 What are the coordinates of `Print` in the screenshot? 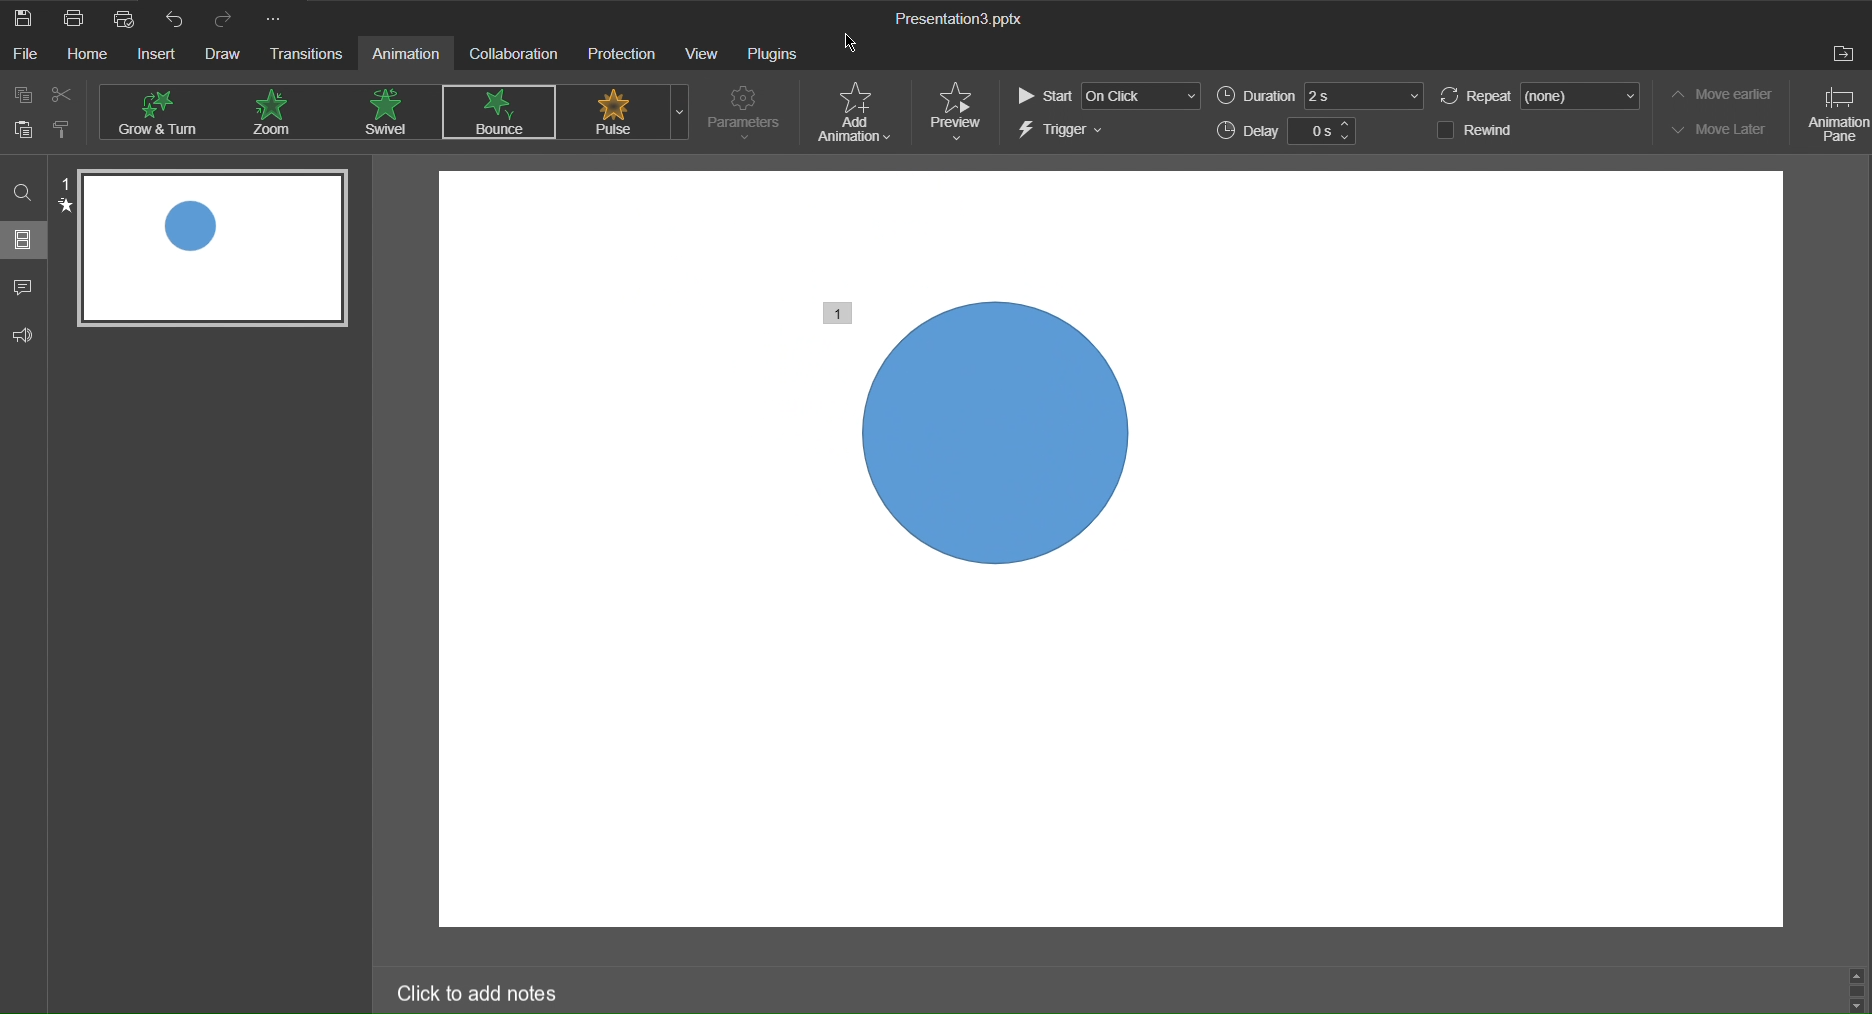 It's located at (73, 18).